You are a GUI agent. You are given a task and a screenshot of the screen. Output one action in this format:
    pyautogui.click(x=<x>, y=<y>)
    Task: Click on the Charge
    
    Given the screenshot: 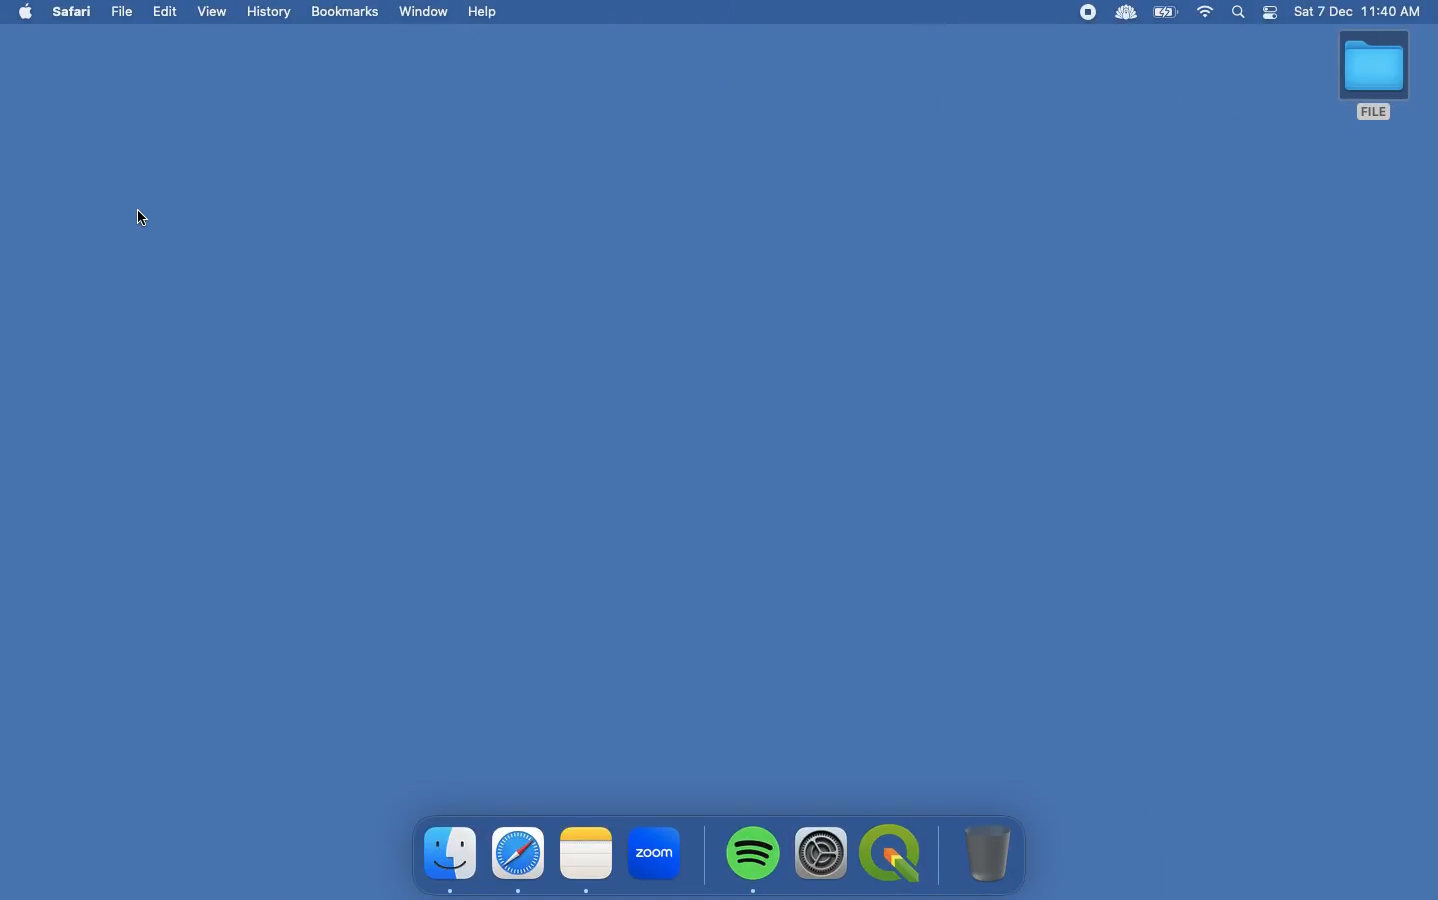 What is the action you would take?
    pyautogui.click(x=1168, y=13)
    